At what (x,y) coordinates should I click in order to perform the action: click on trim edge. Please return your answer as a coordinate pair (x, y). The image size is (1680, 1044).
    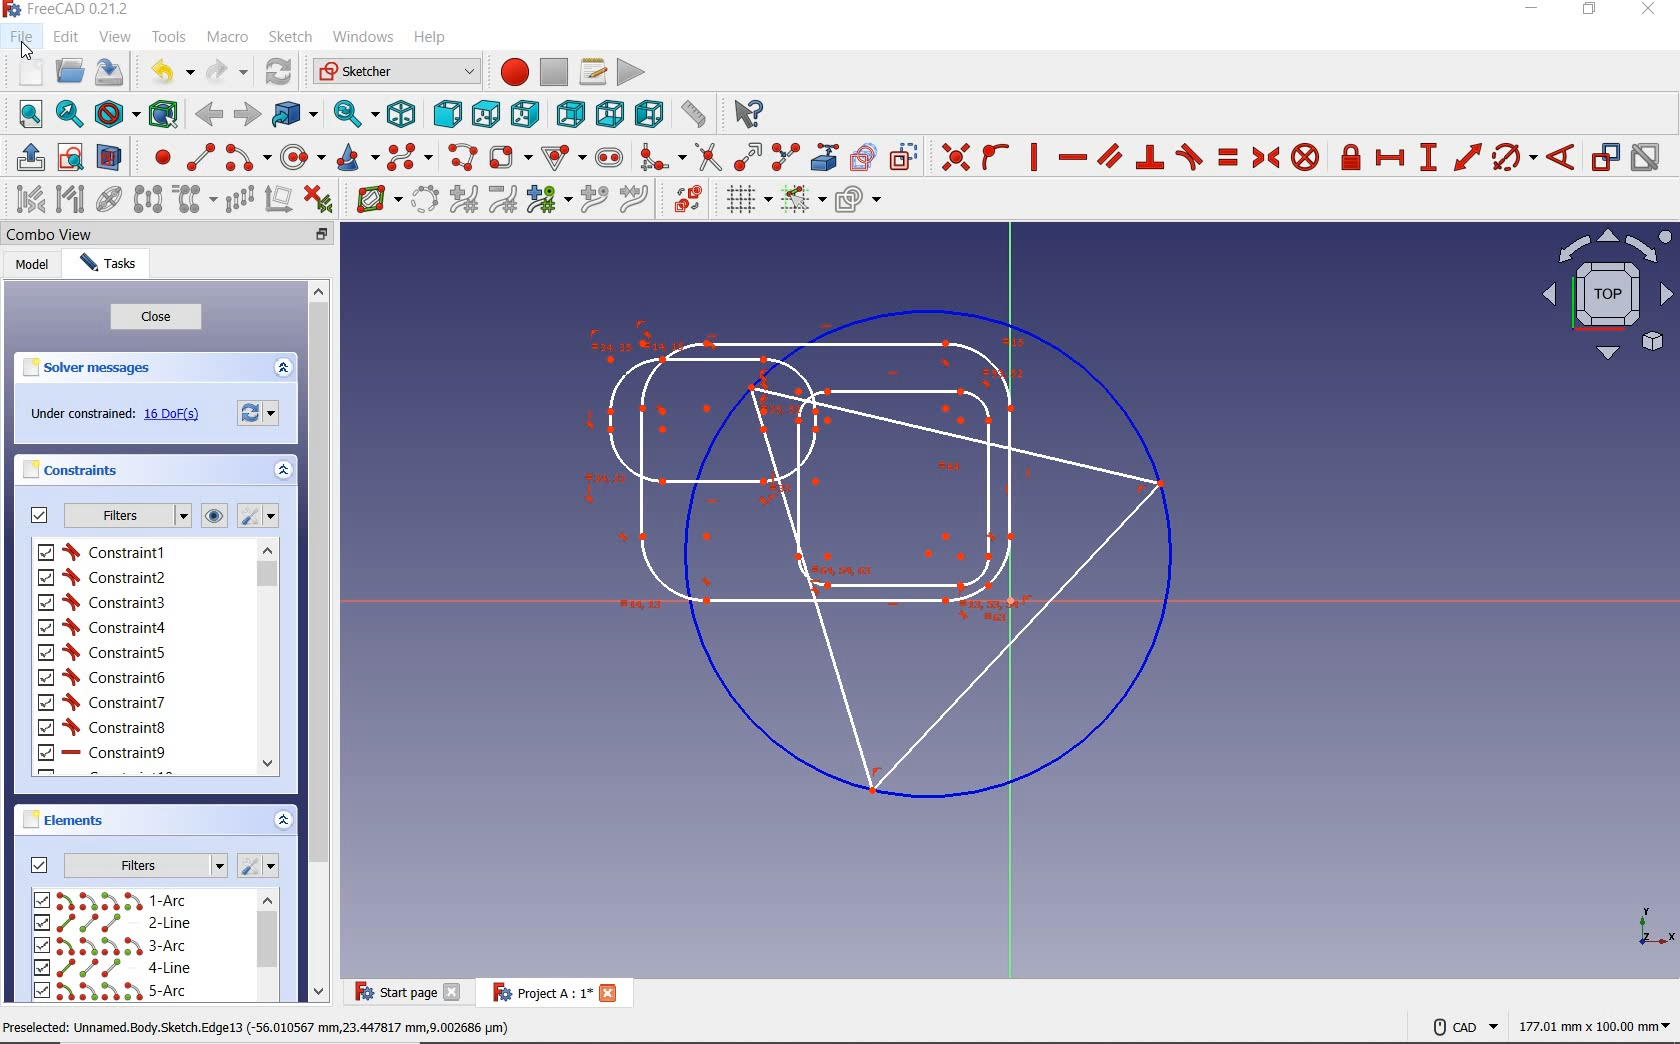
    Looking at the image, I should click on (705, 156).